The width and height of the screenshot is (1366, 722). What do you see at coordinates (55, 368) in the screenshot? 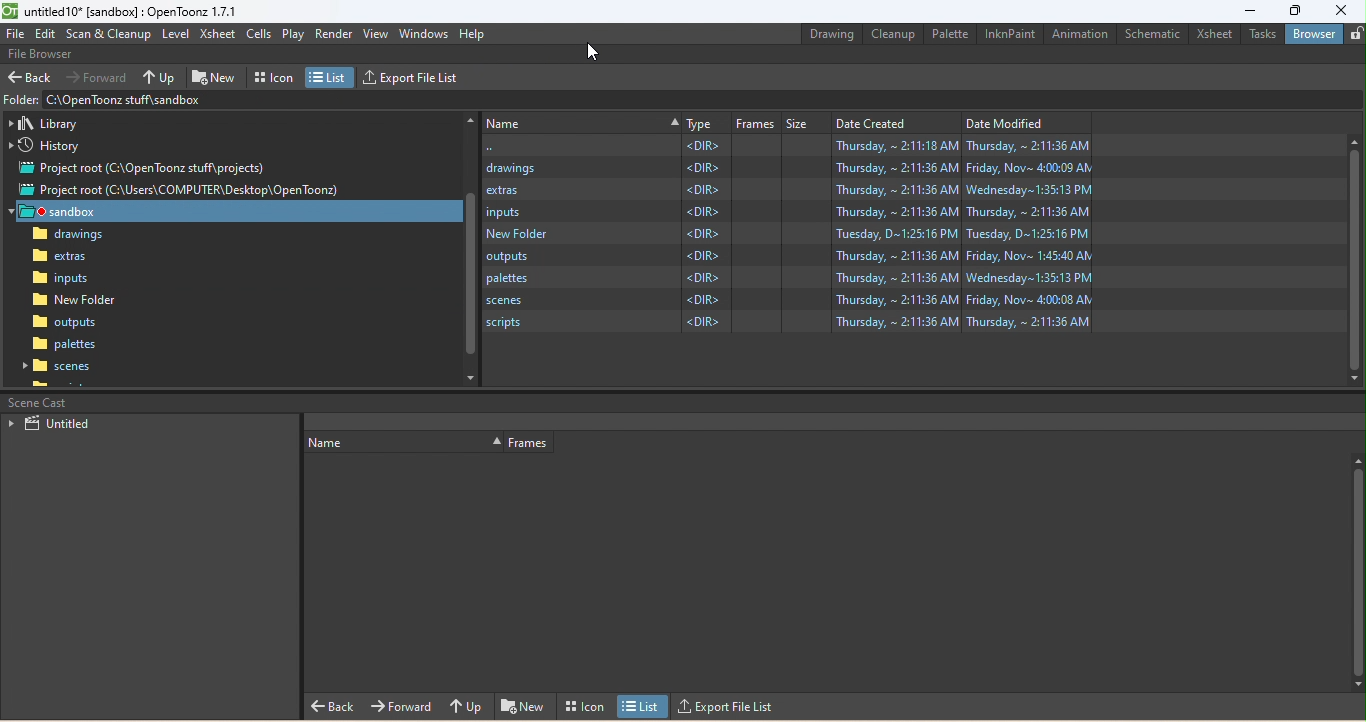
I see `scripts` at bounding box center [55, 368].